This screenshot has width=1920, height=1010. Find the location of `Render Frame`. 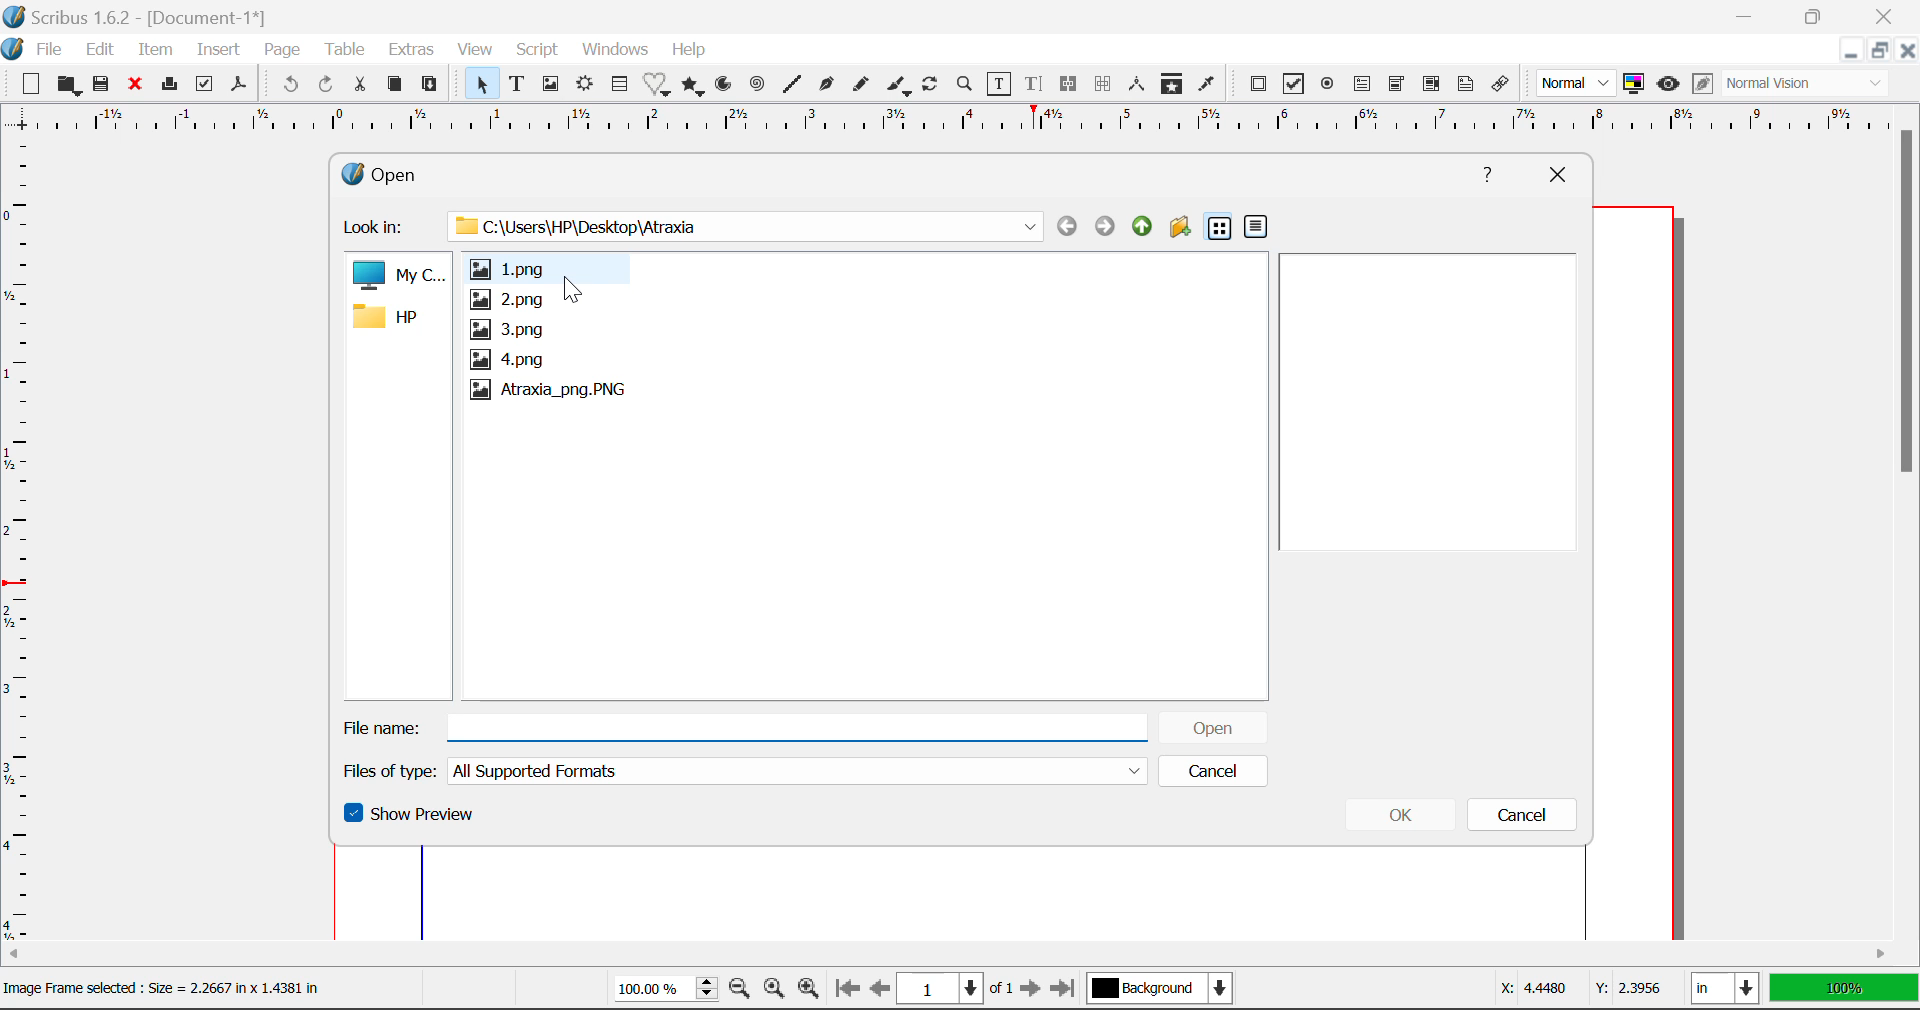

Render Frame is located at coordinates (586, 85).